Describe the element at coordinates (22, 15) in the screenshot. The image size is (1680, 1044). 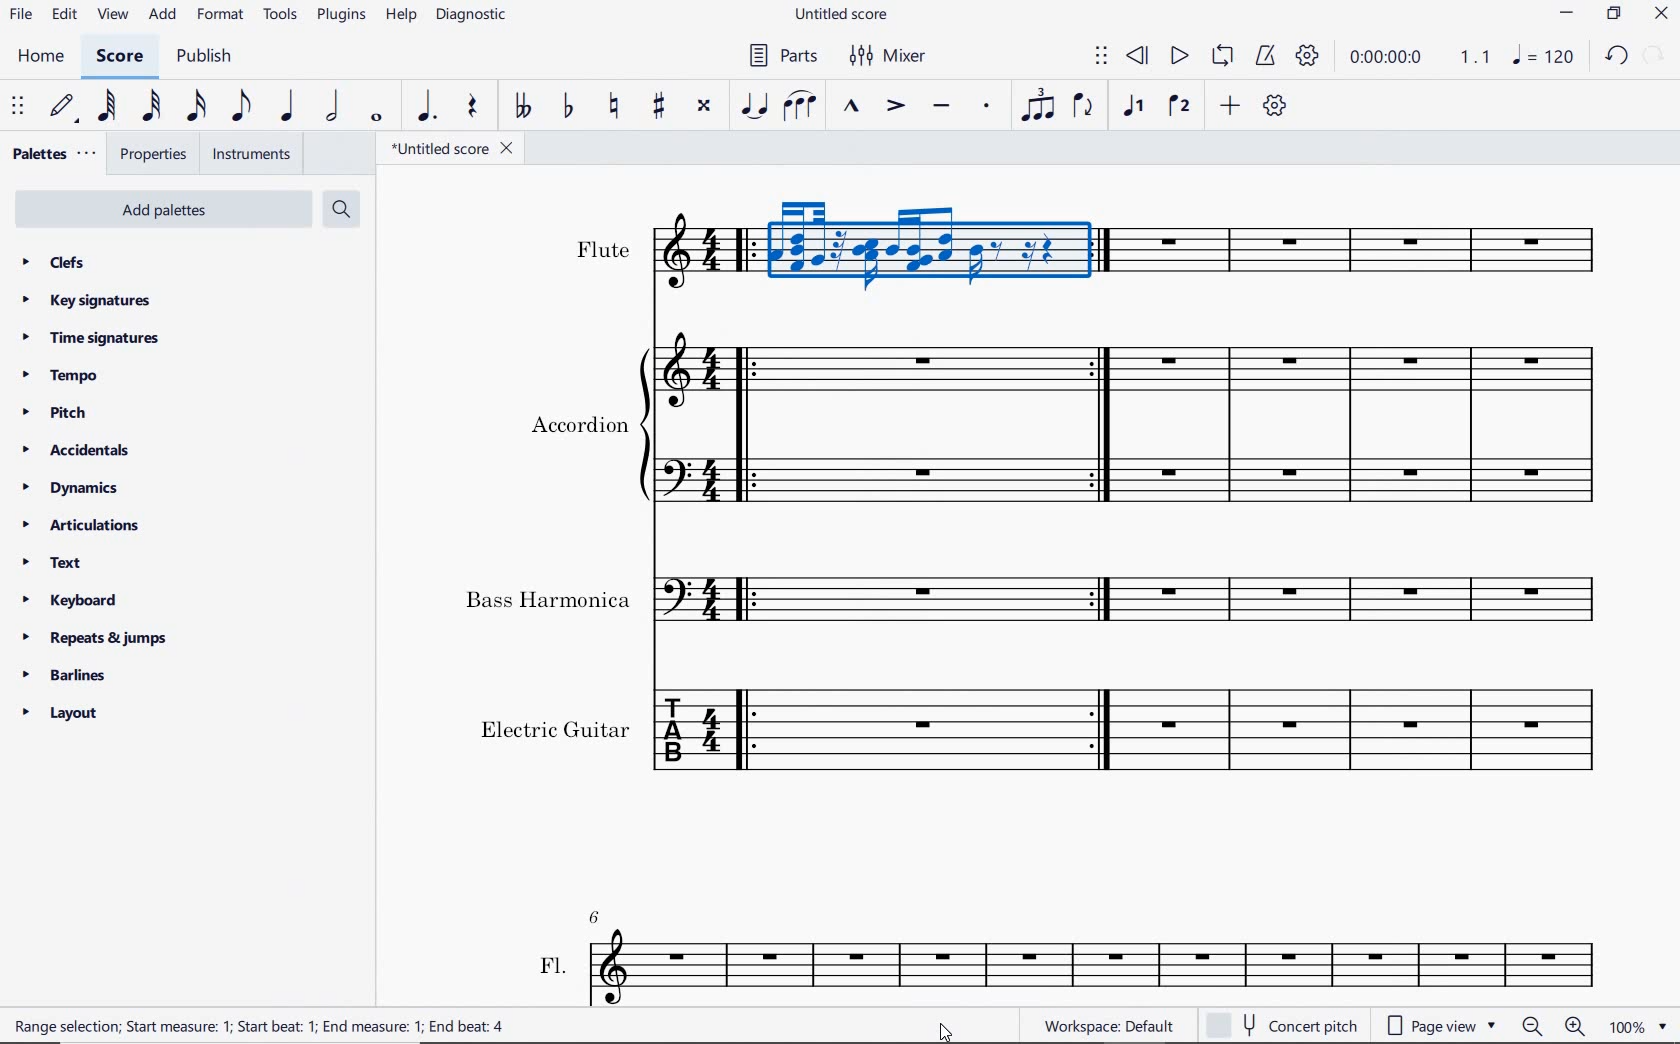
I see `file` at that location.